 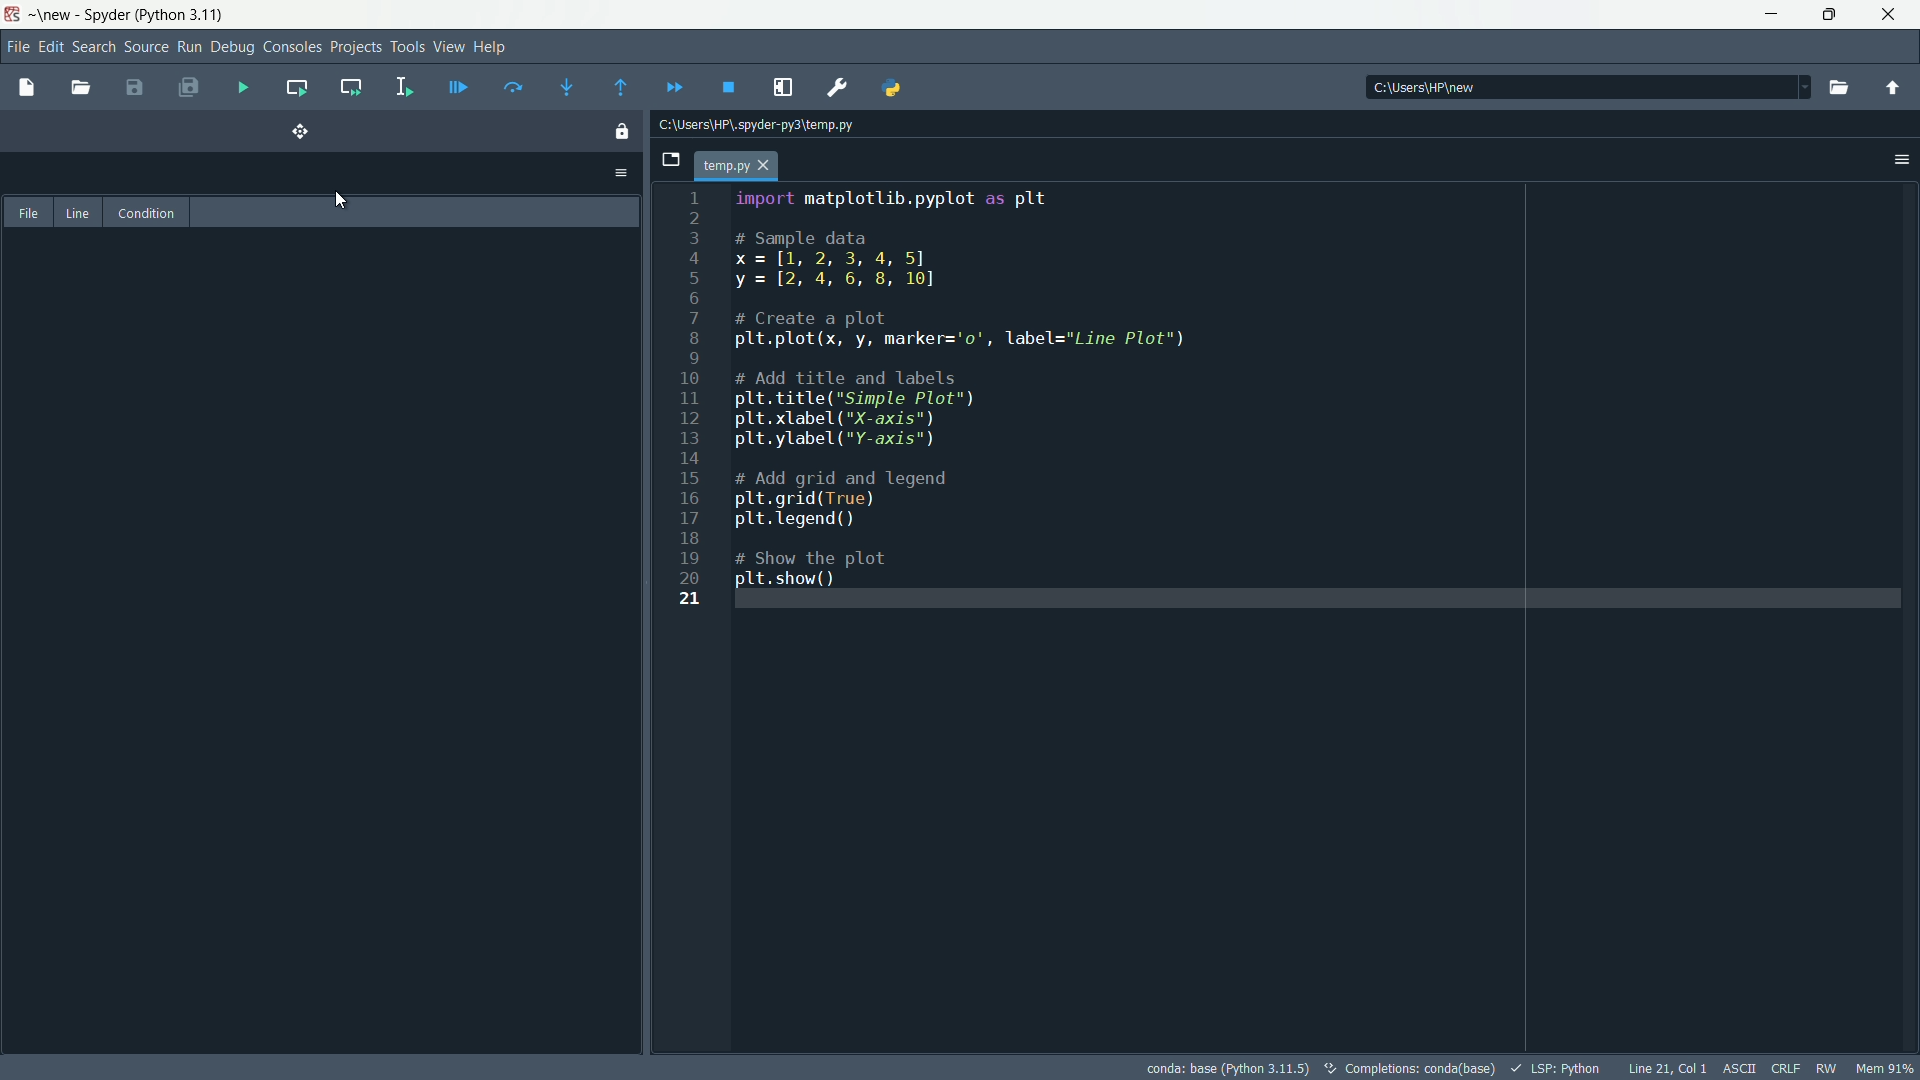 I want to click on project menu, so click(x=354, y=44).